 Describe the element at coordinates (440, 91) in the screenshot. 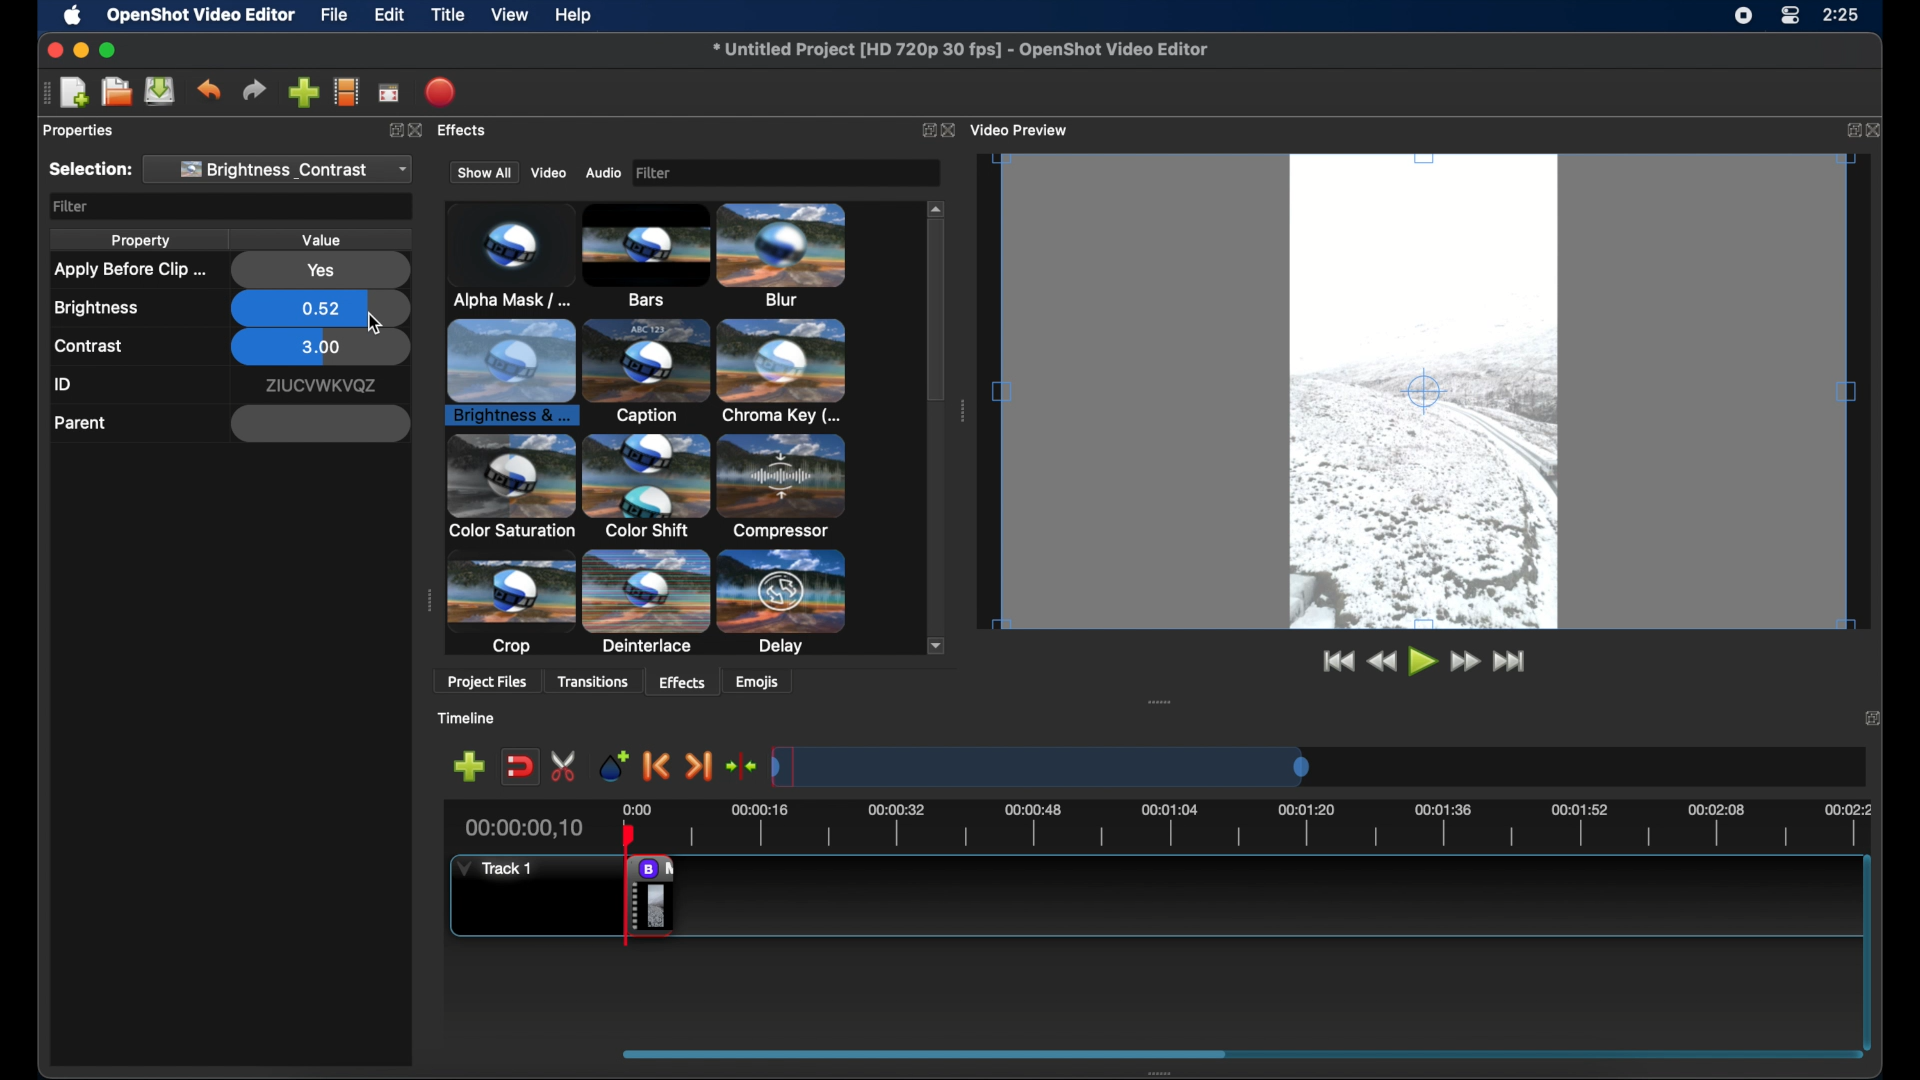

I see `export video` at that location.